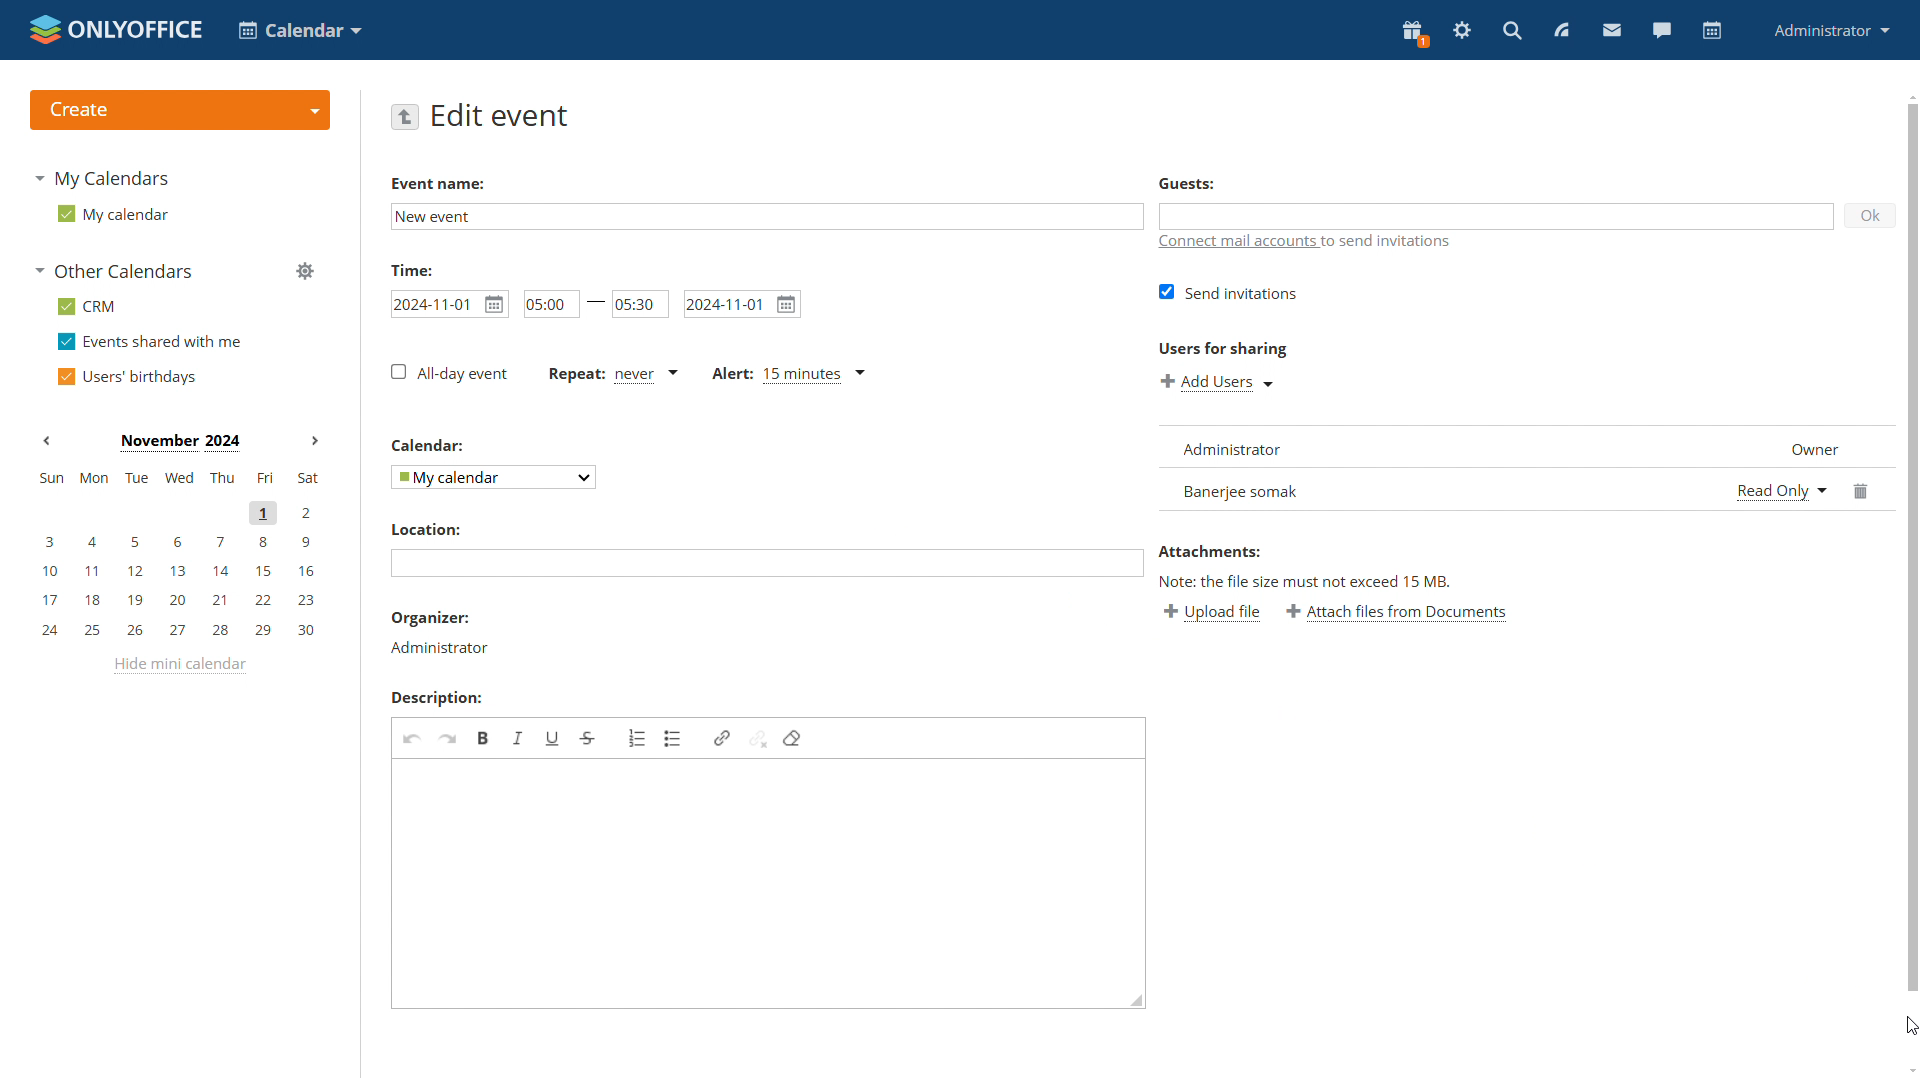  I want to click on italic, so click(519, 739).